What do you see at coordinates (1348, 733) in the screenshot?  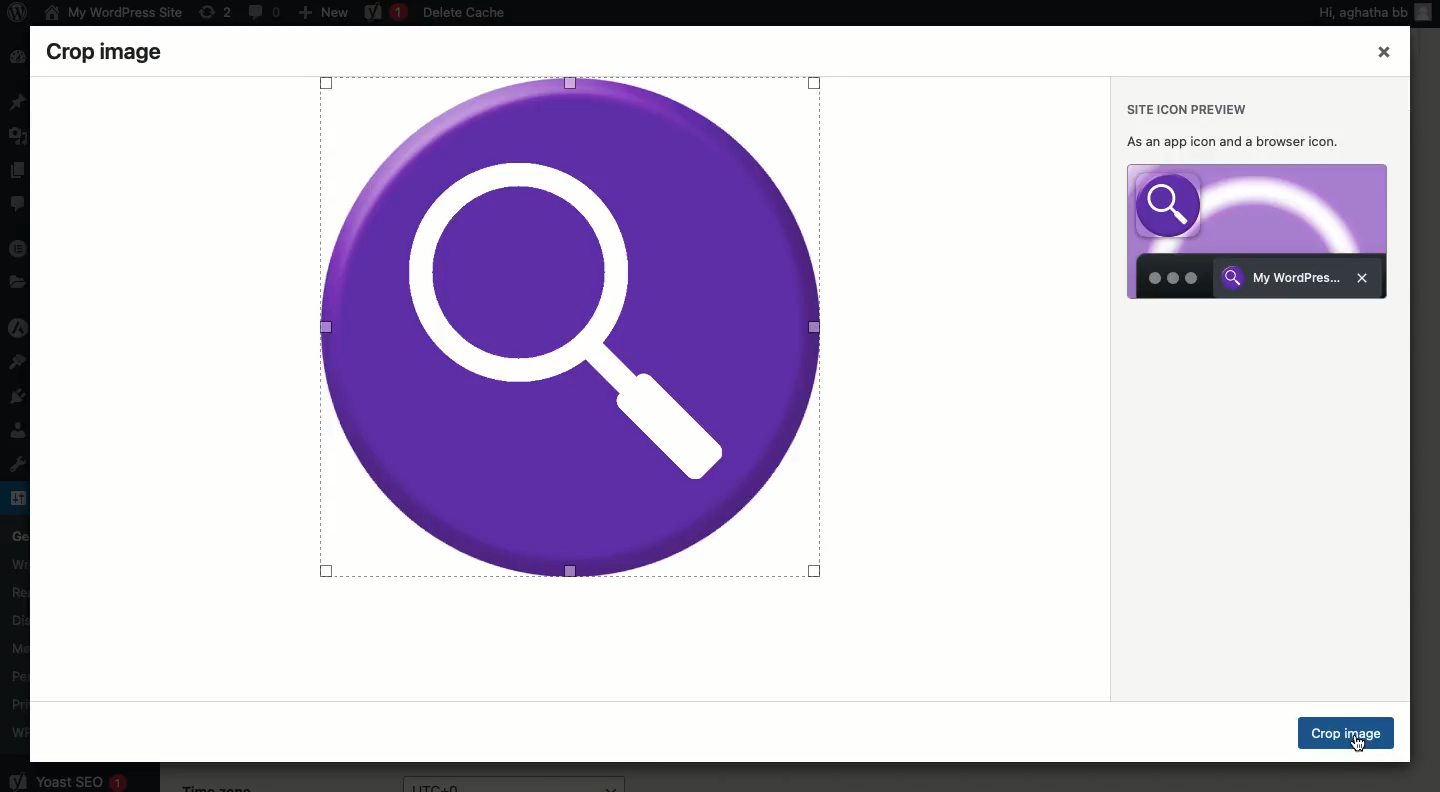 I see `Crop image` at bounding box center [1348, 733].